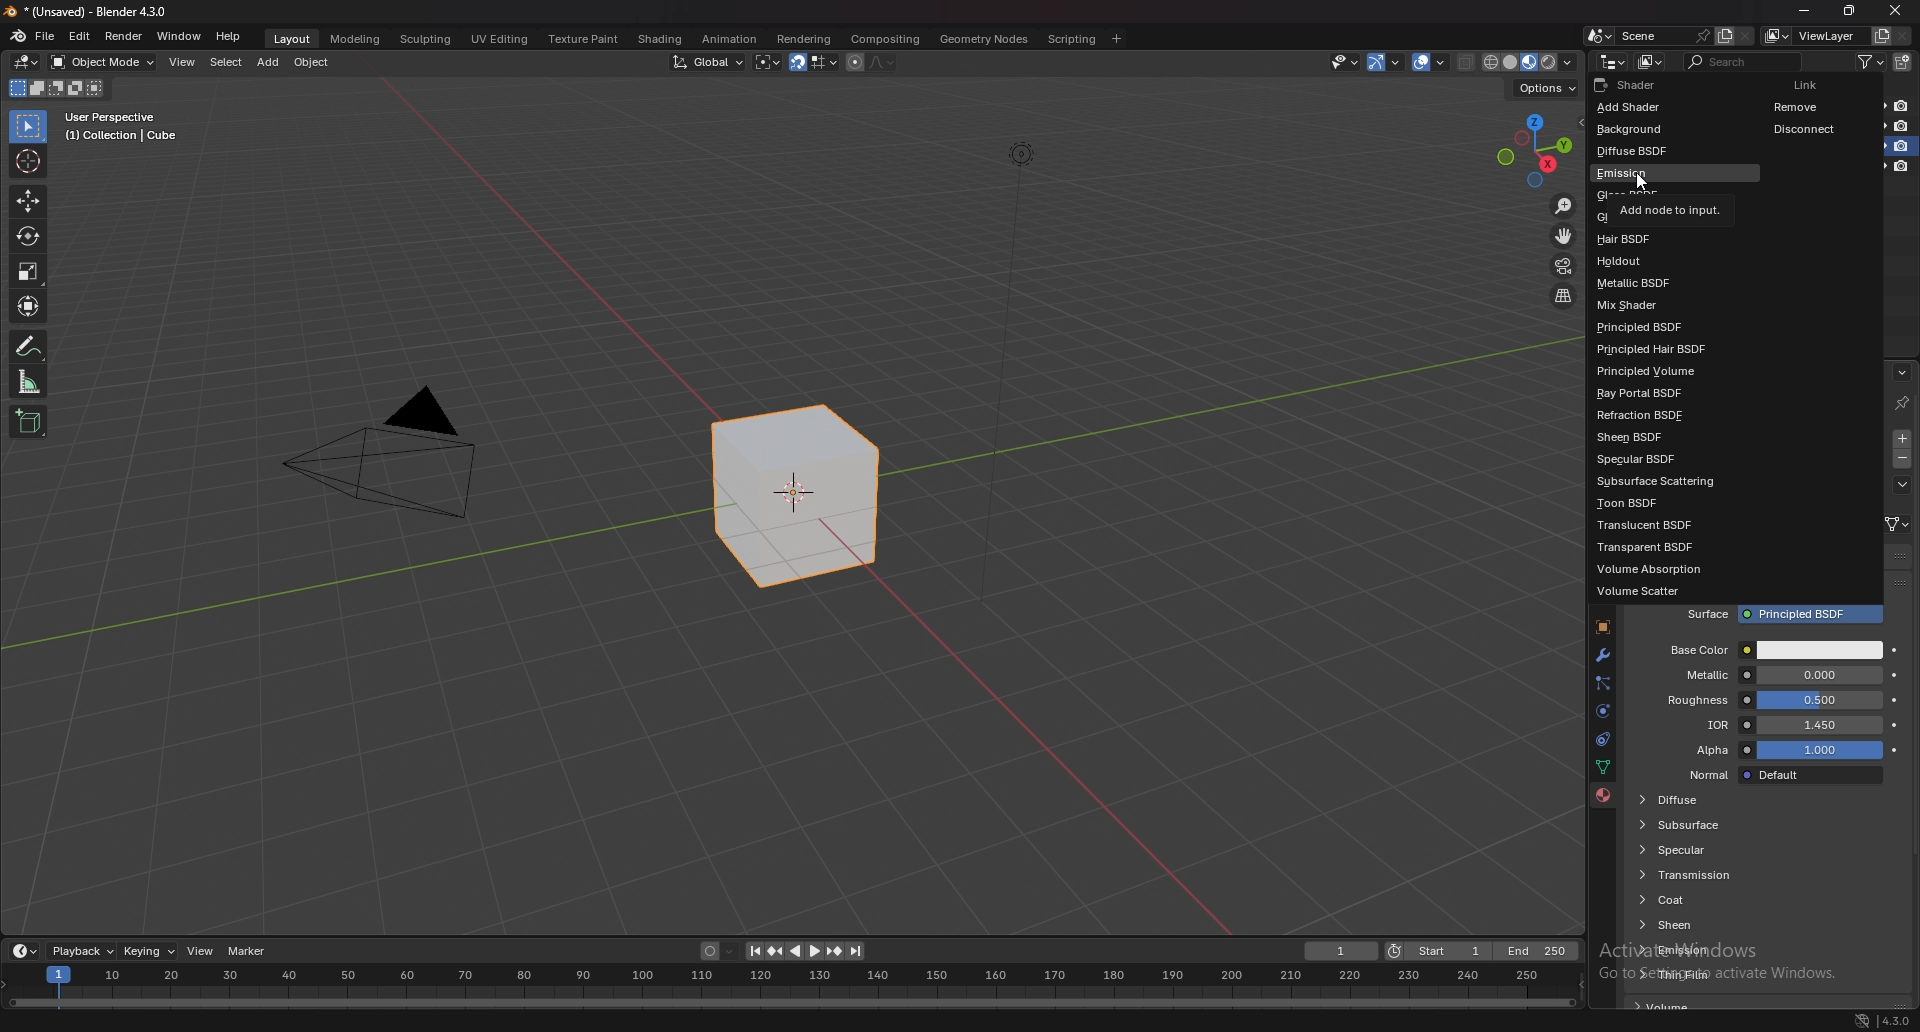  I want to click on animate property, so click(1896, 675).